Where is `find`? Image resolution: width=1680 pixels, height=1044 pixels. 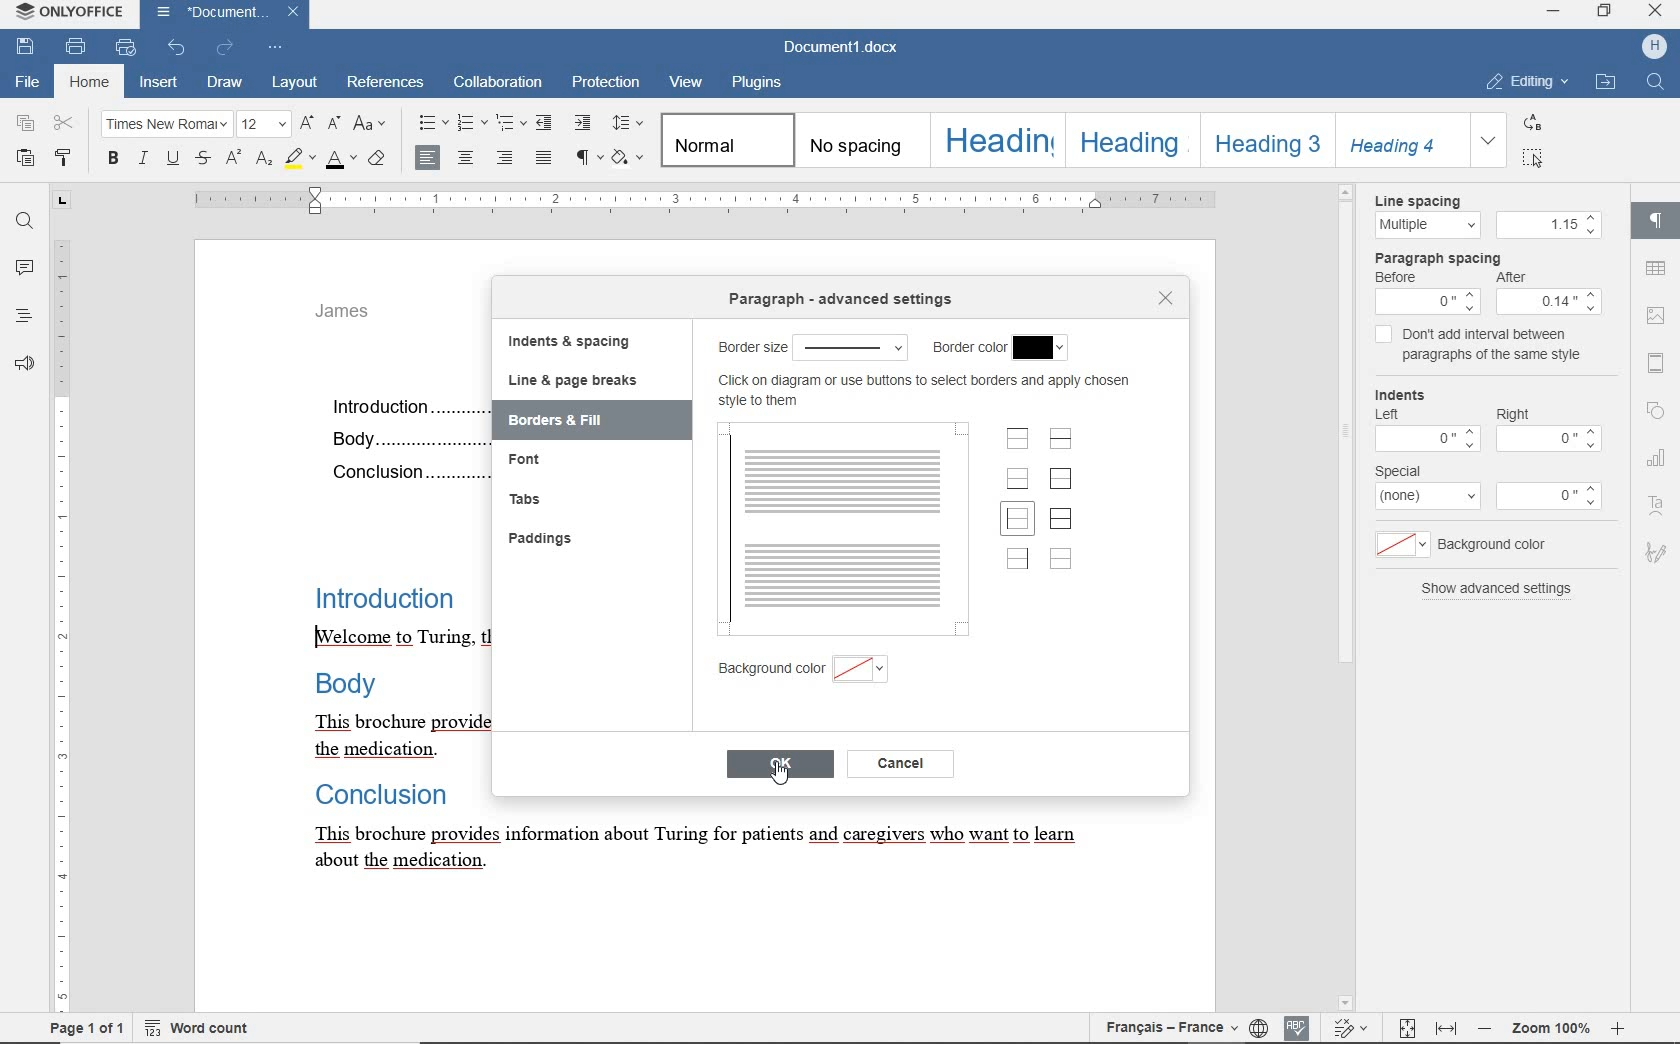
find is located at coordinates (25, 219).